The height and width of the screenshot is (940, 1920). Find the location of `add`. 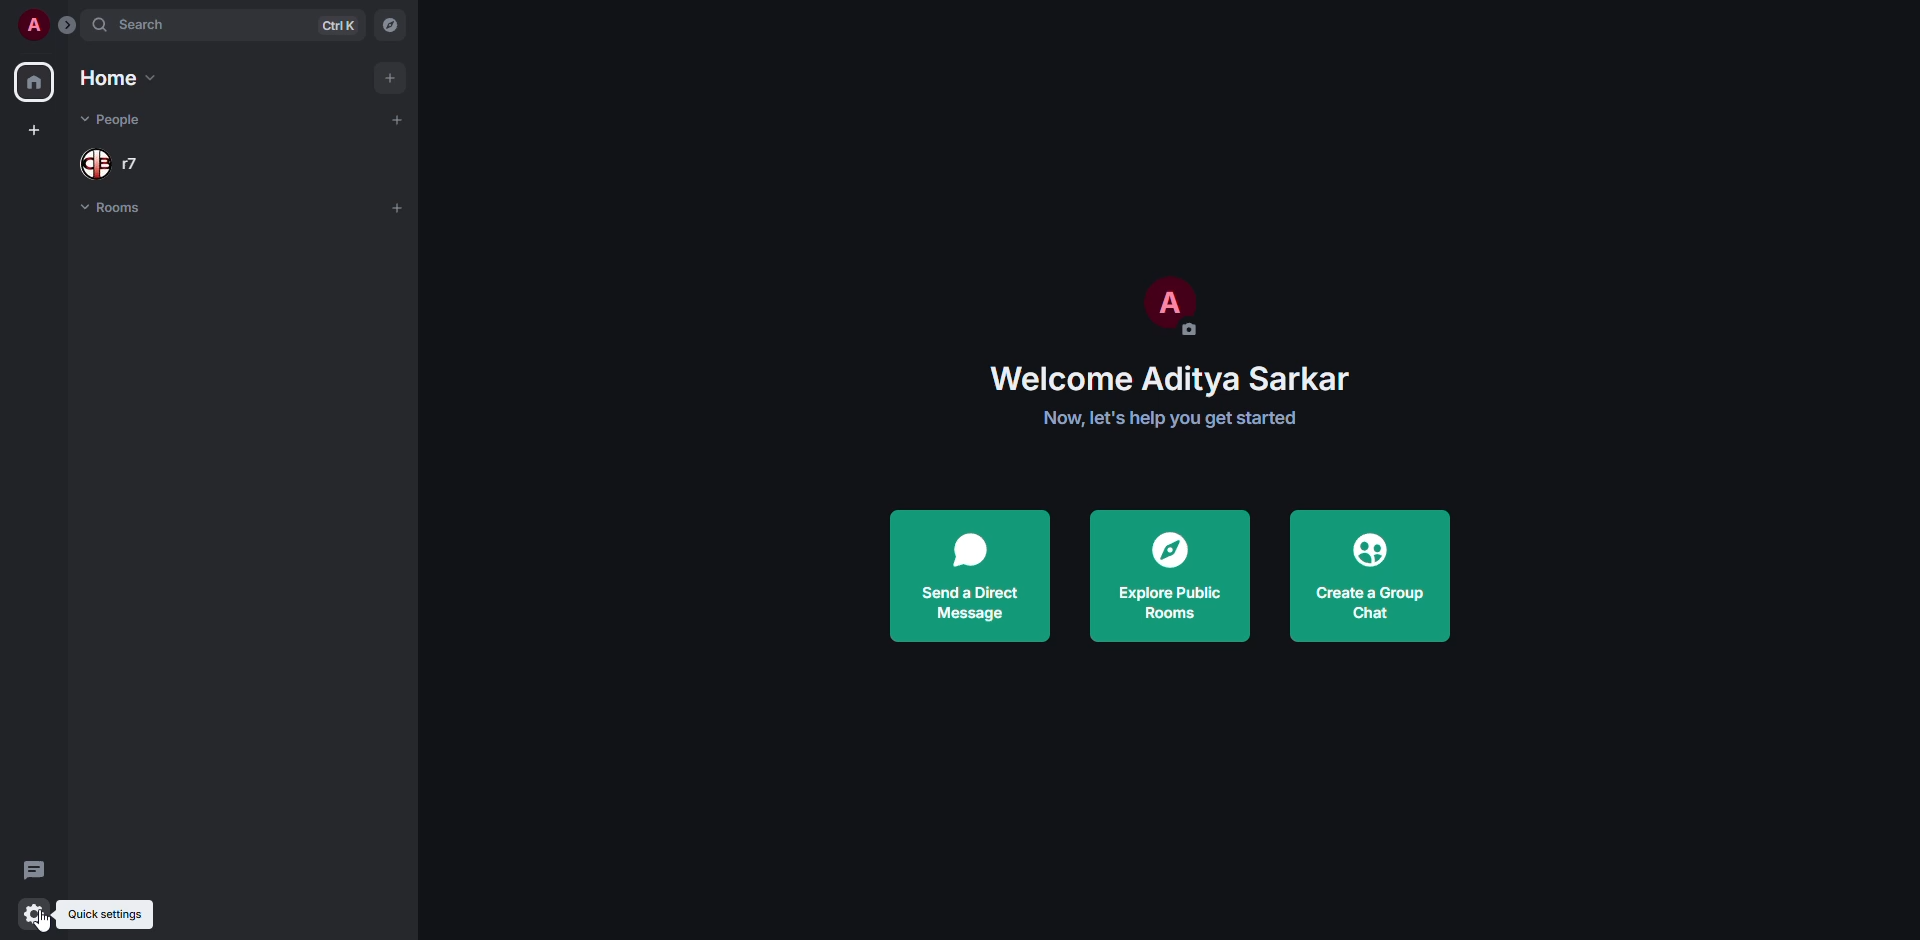

add is located at coordinates (390, 120).